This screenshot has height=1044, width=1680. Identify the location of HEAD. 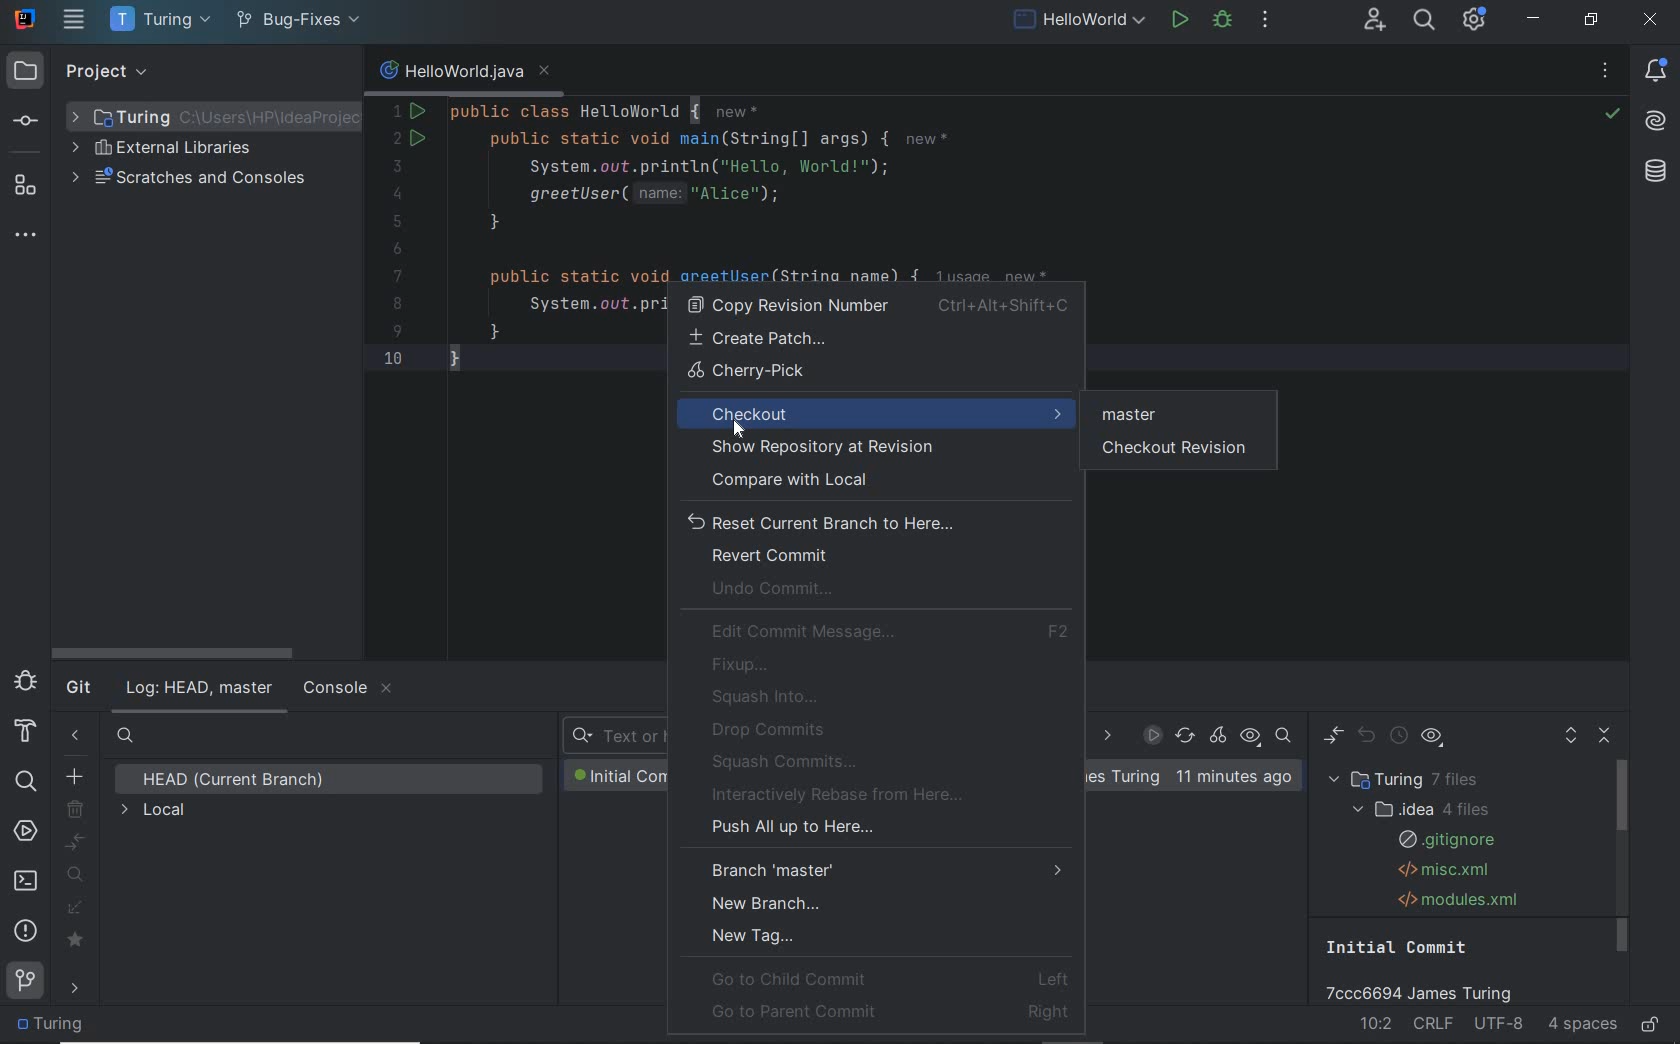
(239, 780).